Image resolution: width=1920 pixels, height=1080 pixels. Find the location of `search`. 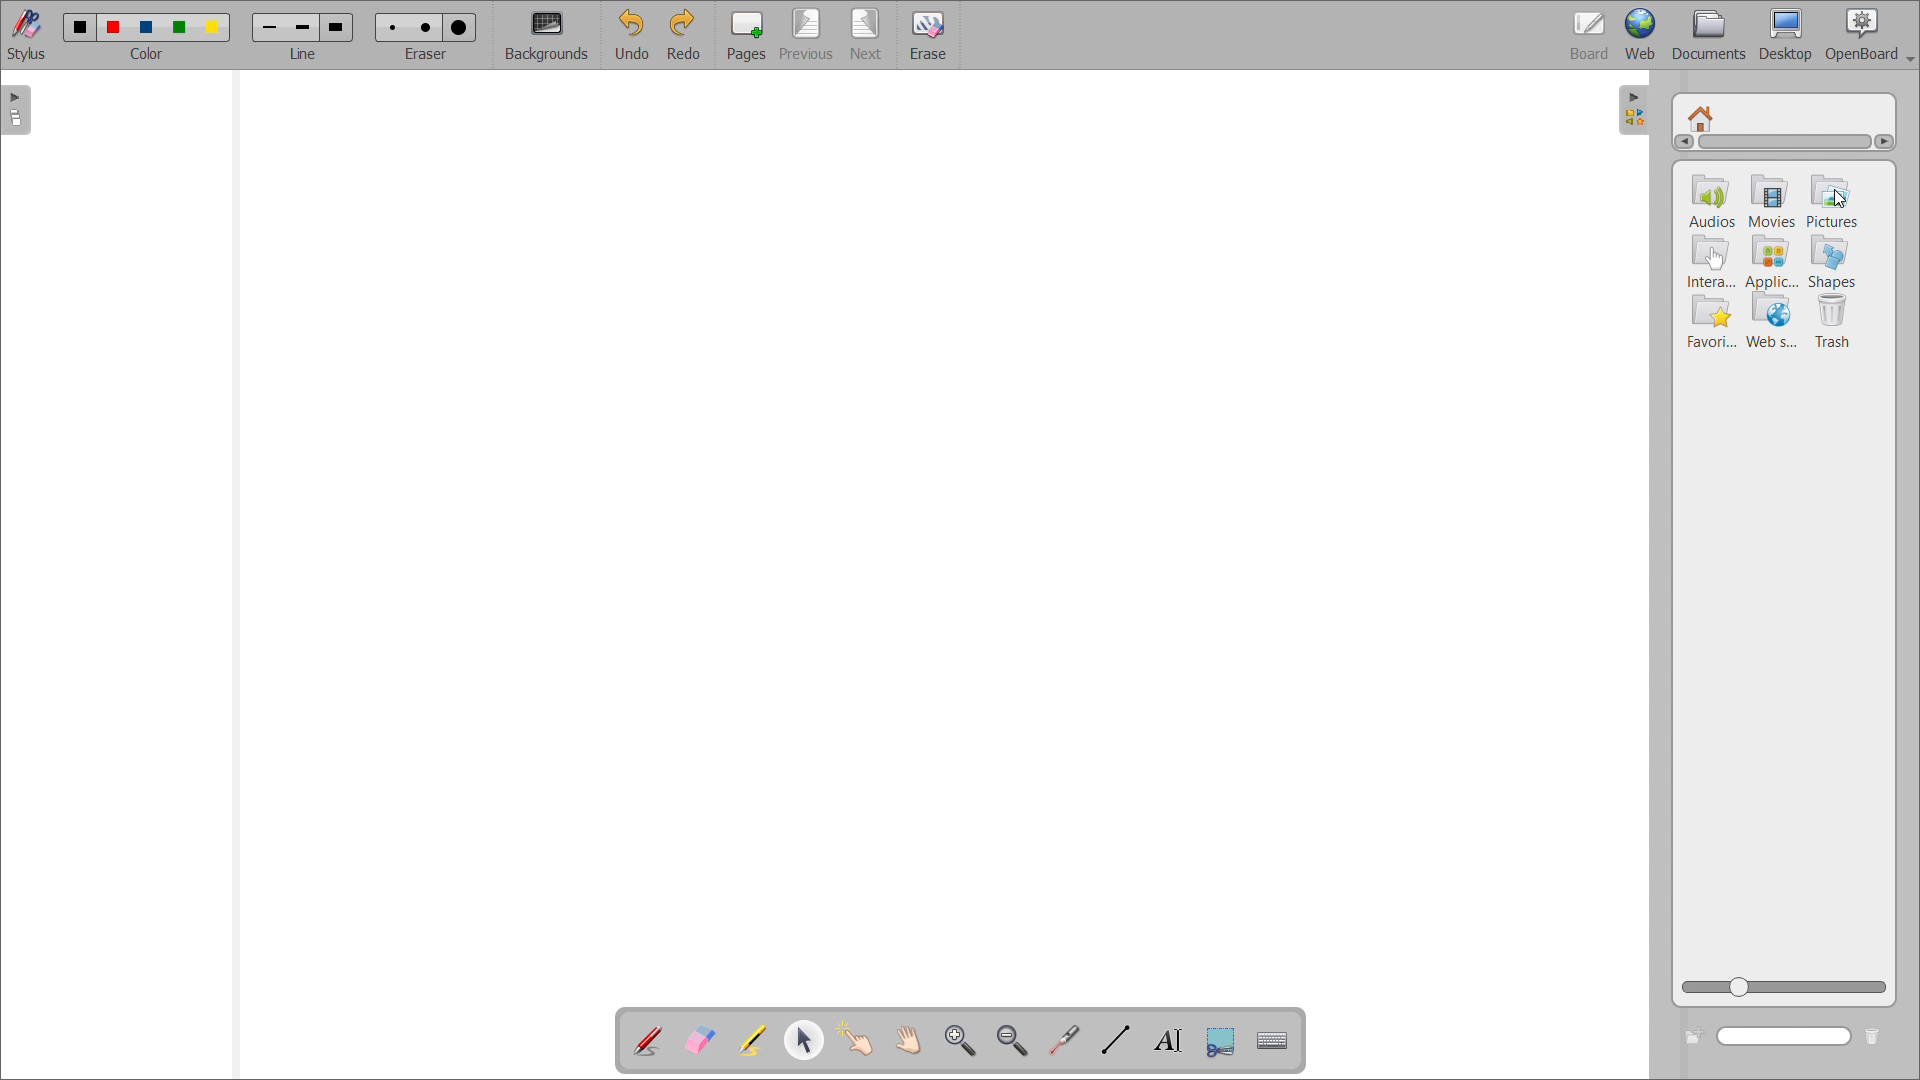

search is located at coordinates (1784, 1036).